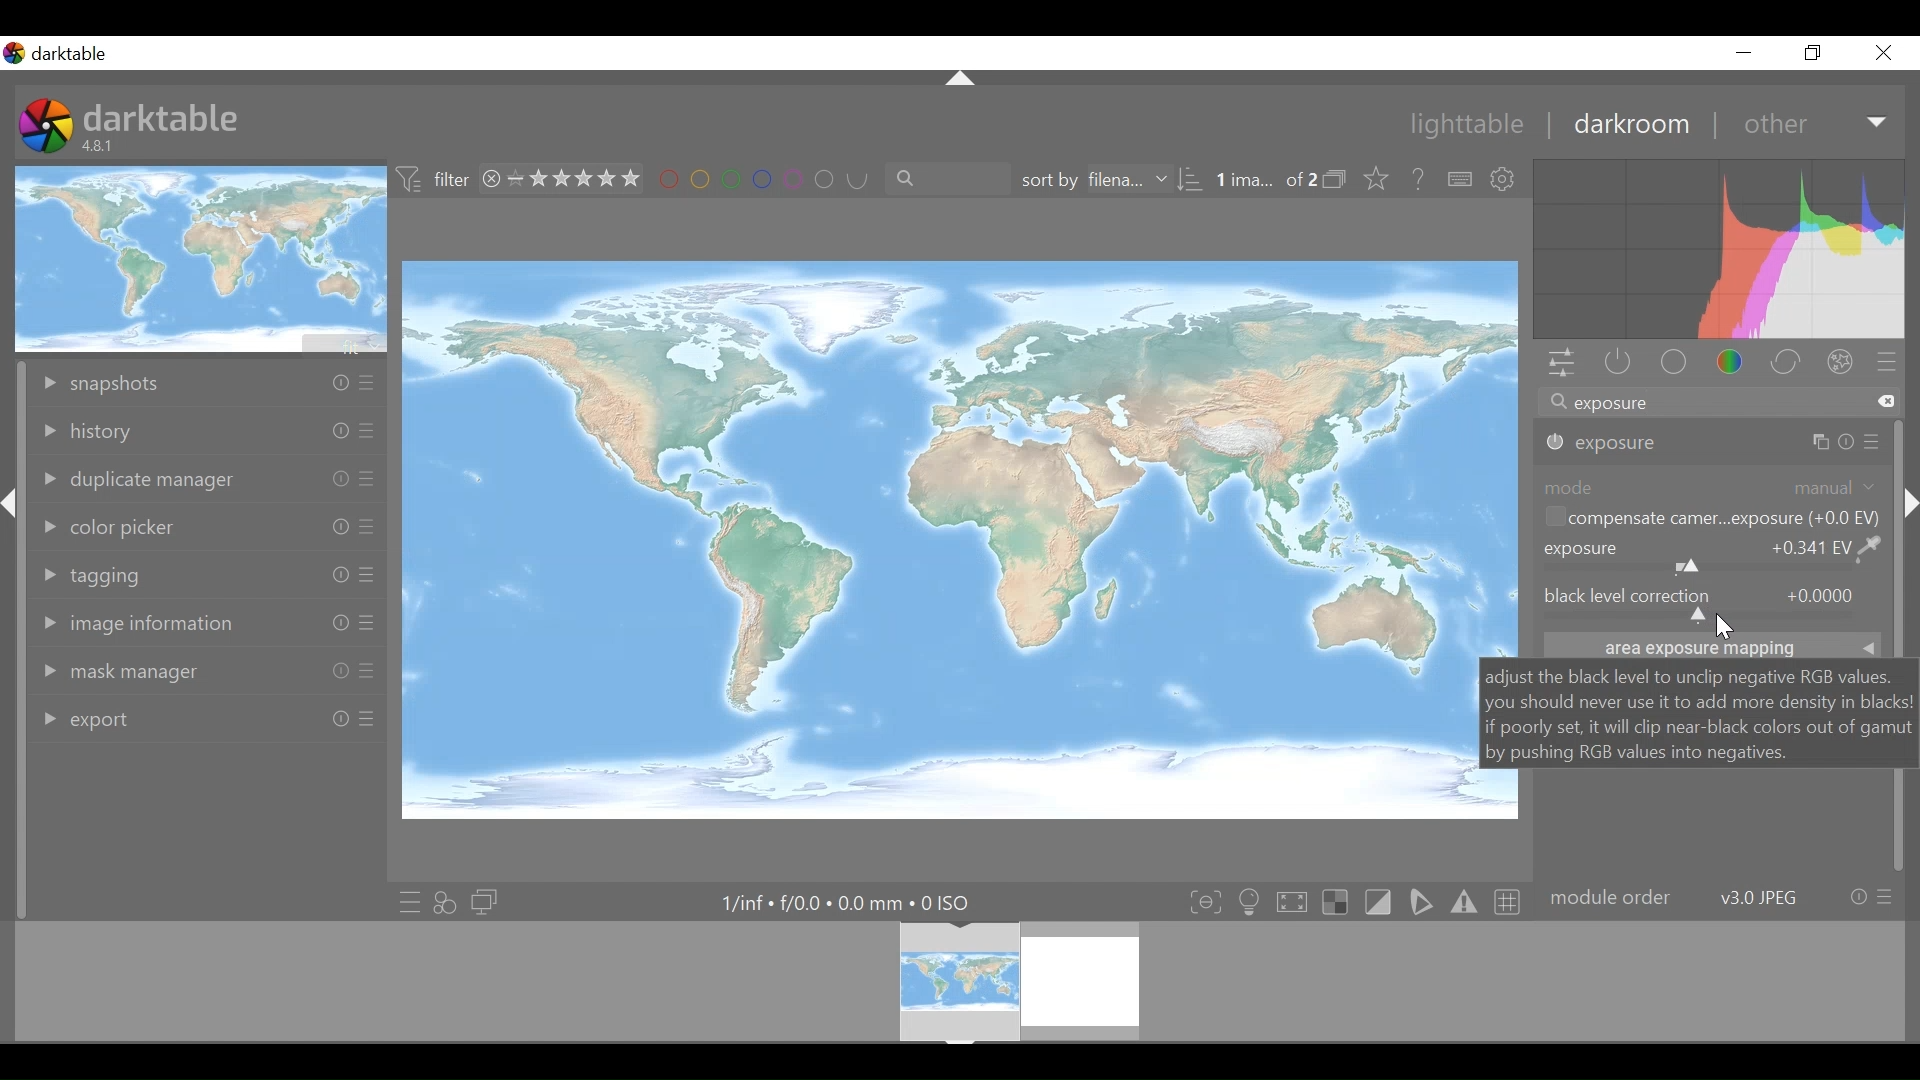  Describe the element at coordinates (1718, 400) in the screenshot. I see `search bar` at that location.